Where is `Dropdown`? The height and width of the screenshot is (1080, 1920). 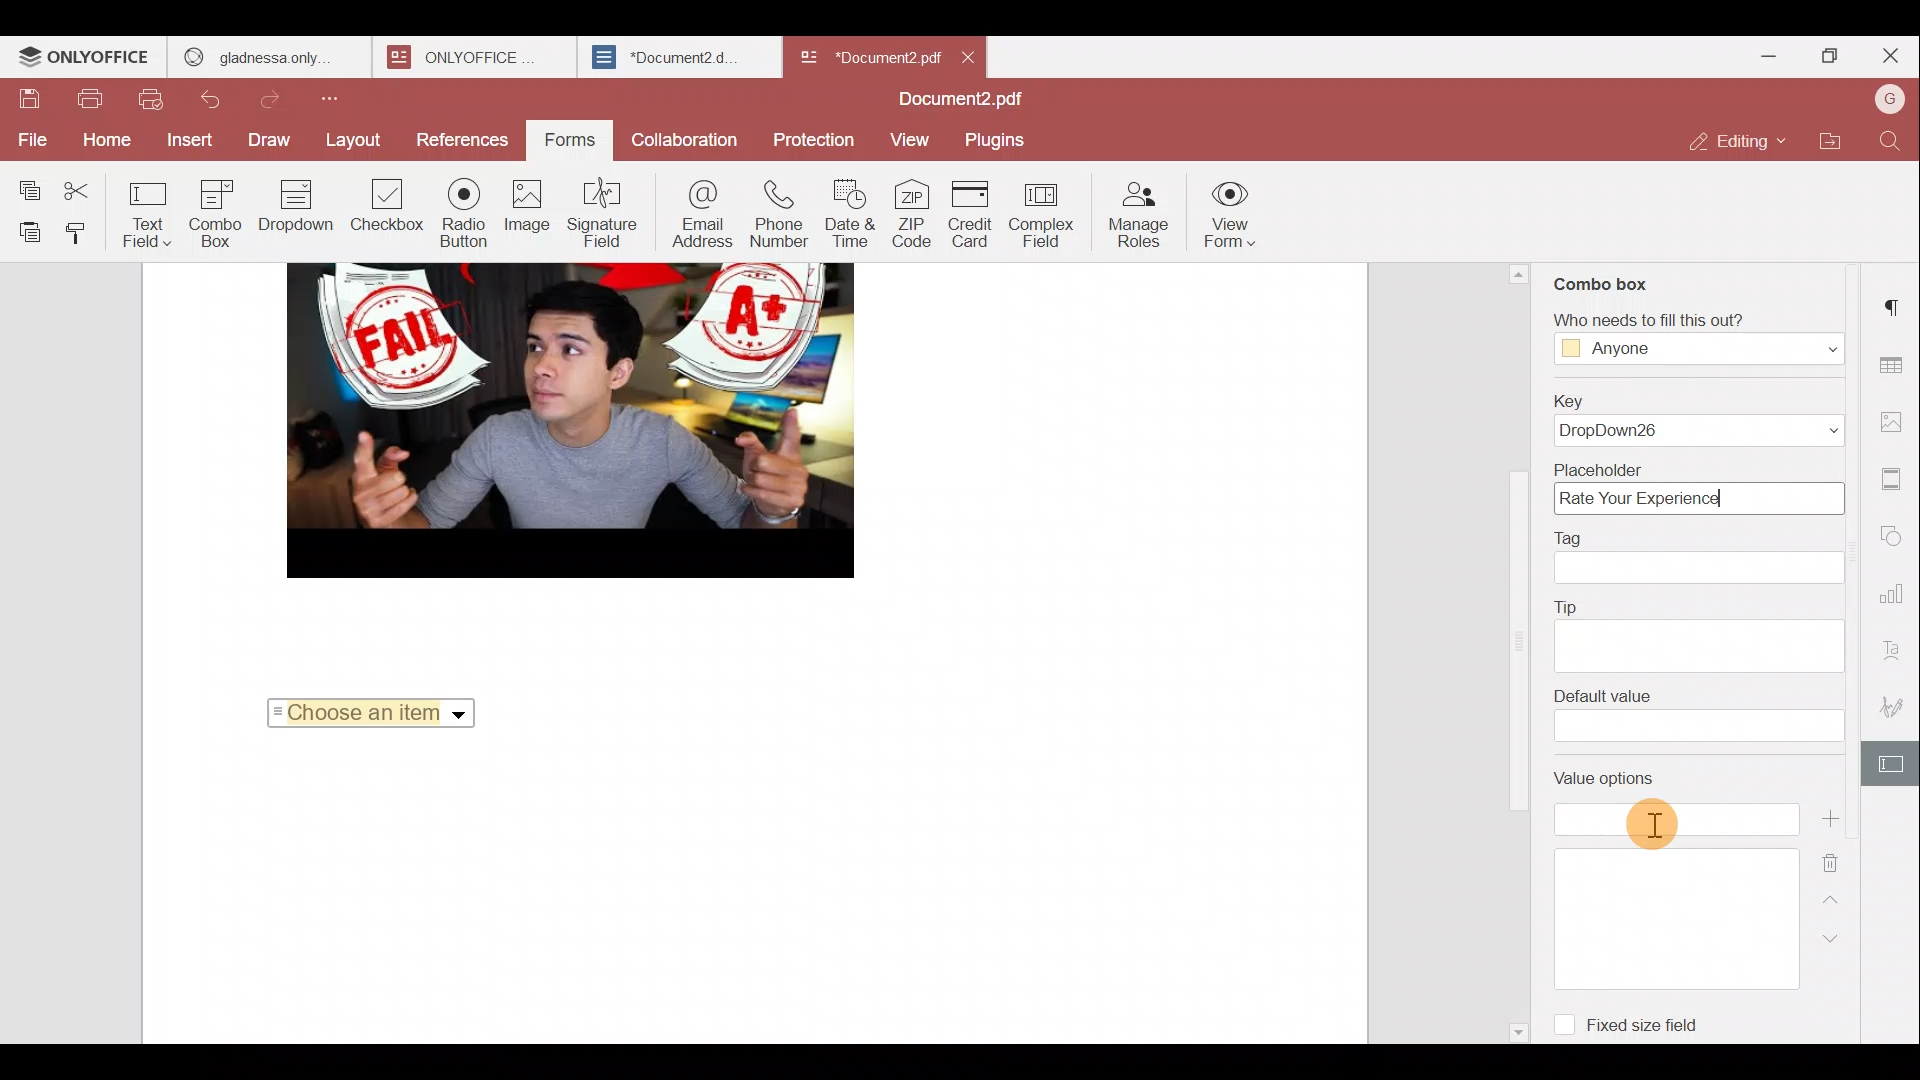 Dropdown is located at coordinates (300, 206).